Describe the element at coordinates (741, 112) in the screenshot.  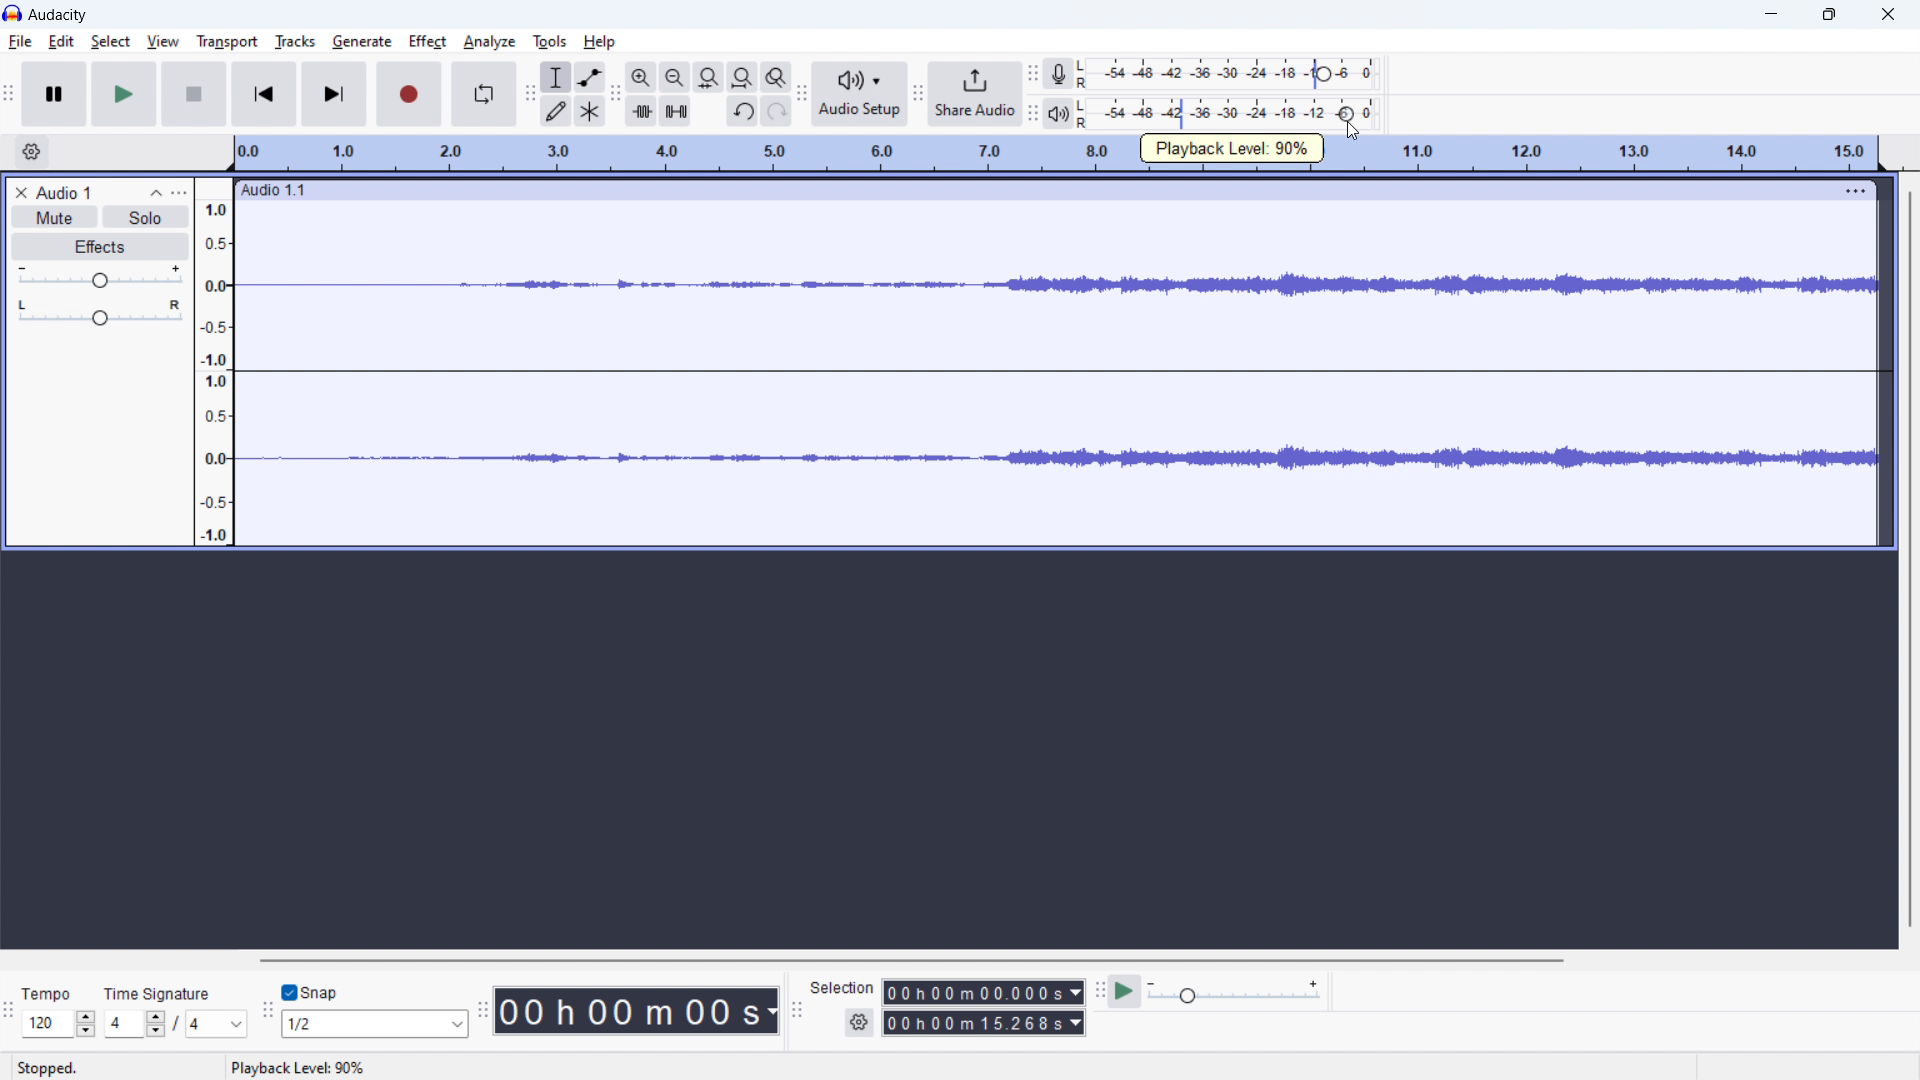
I see `undo` at that location.